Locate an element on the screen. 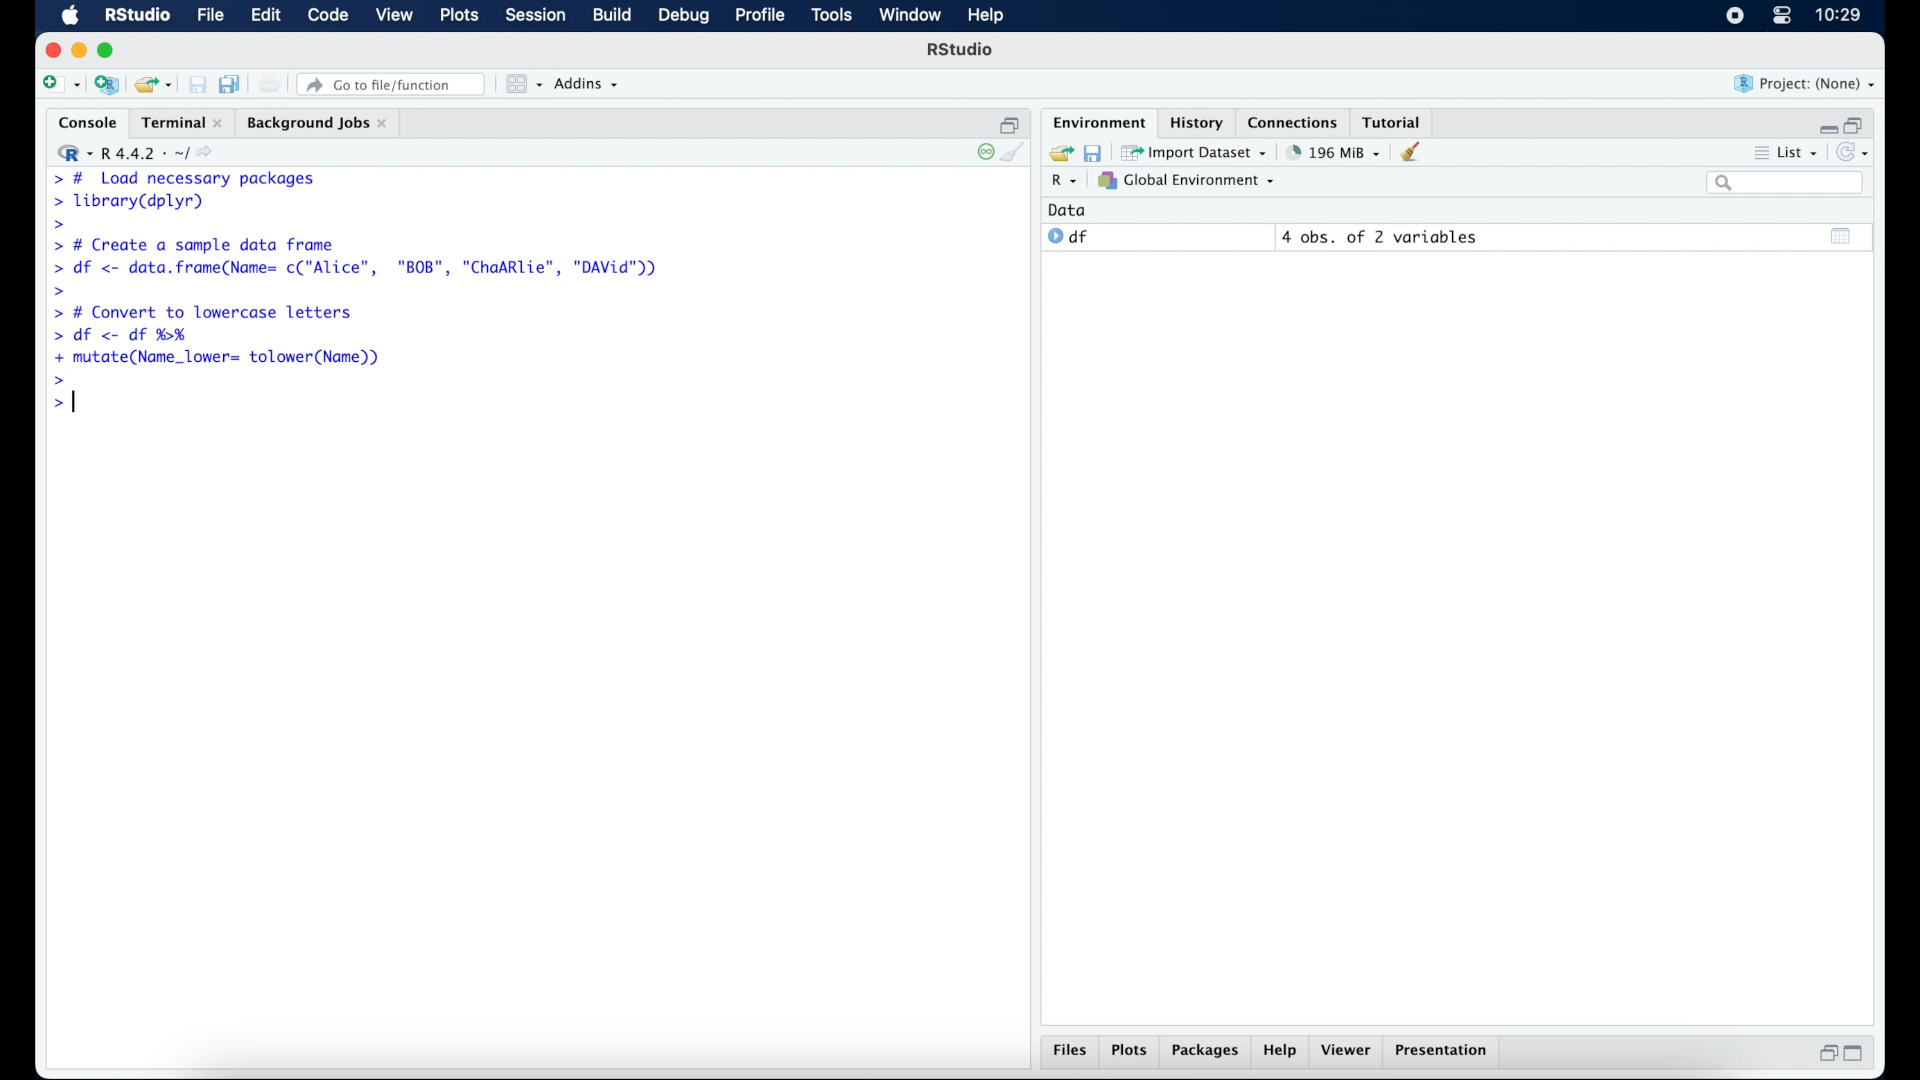 The height and width of the screenshot is (1080, 1920). > df <- data.frame(Name= c("Alice", "BOB", "ChaARlie", "DAVid"))| is located at coordinates (361, 269).